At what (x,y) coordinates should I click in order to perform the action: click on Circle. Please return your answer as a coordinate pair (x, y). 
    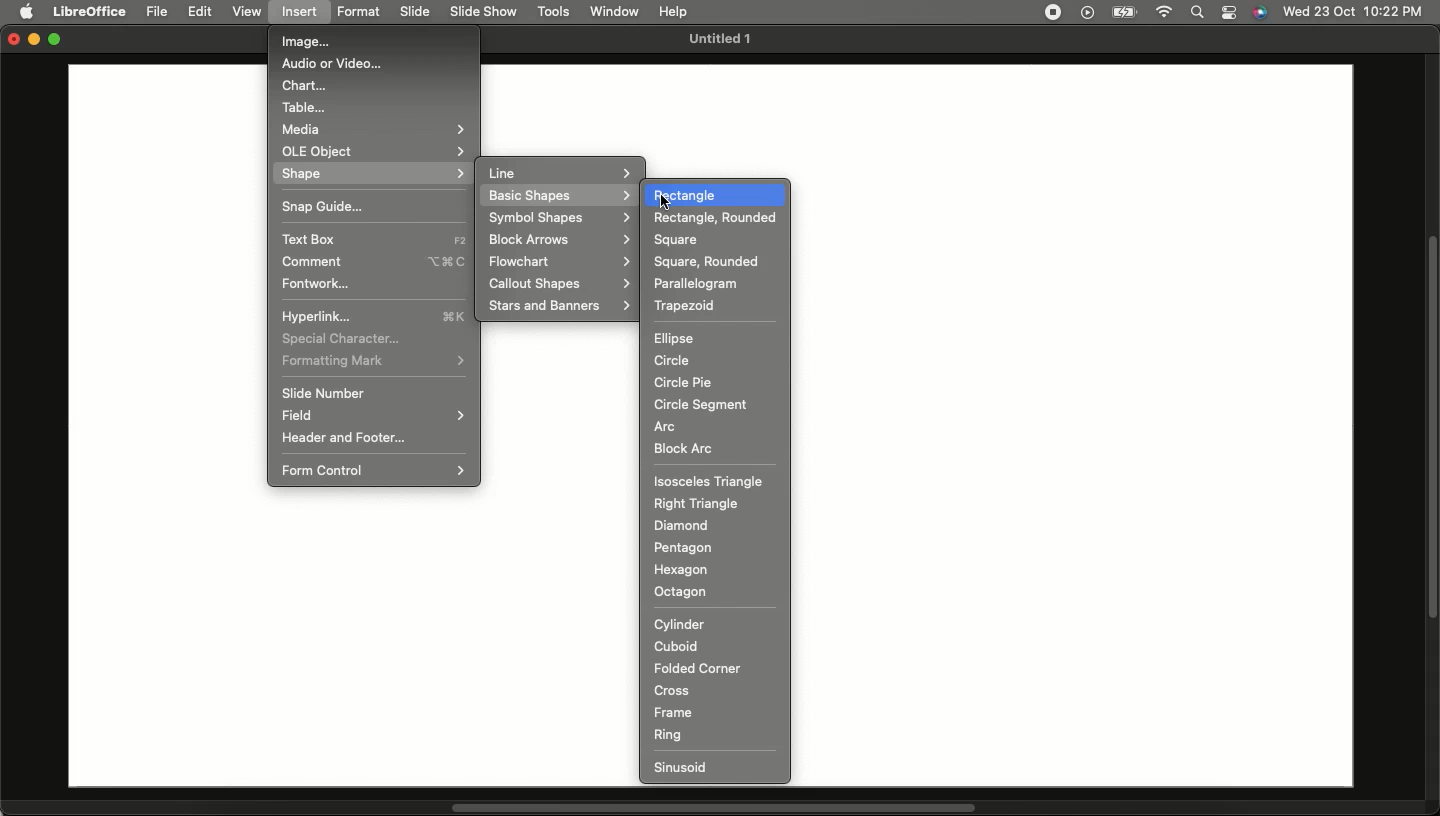
    Looking at the image, I should click on (672, 360).